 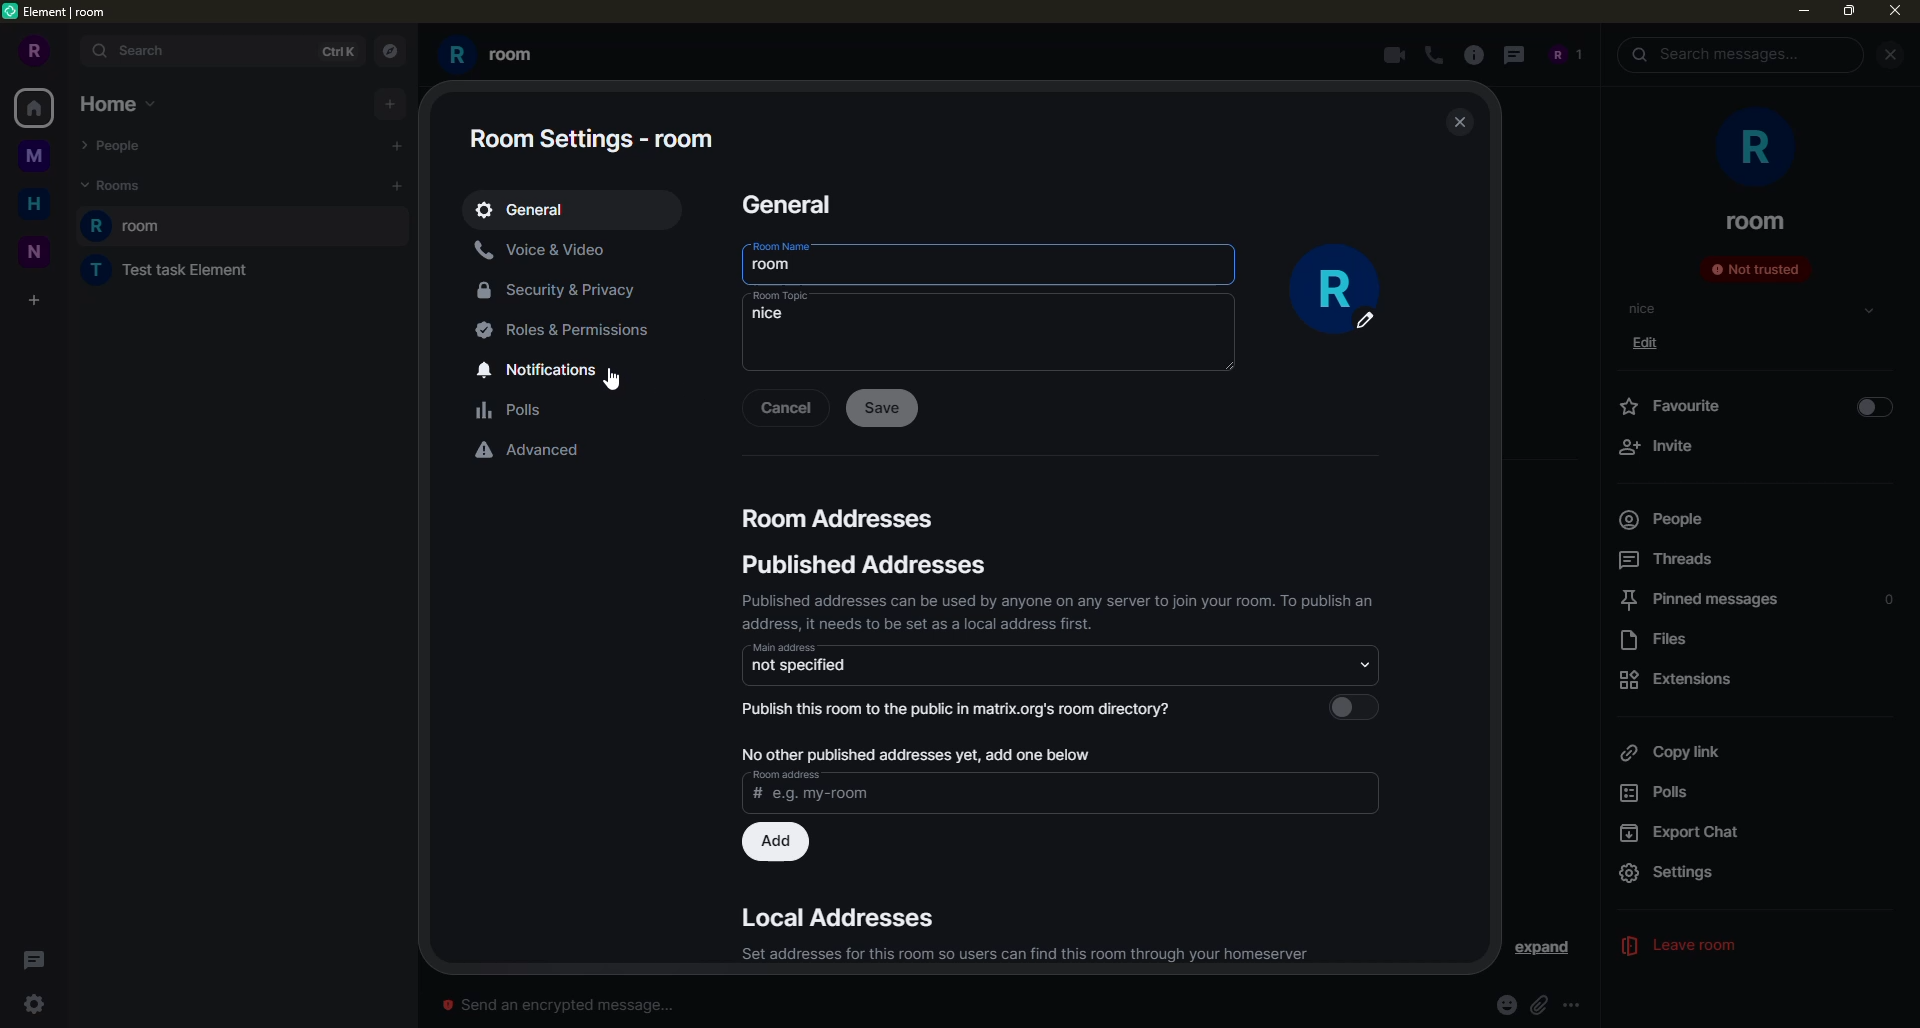 I want to click on select, so click(x=1869, y=311).